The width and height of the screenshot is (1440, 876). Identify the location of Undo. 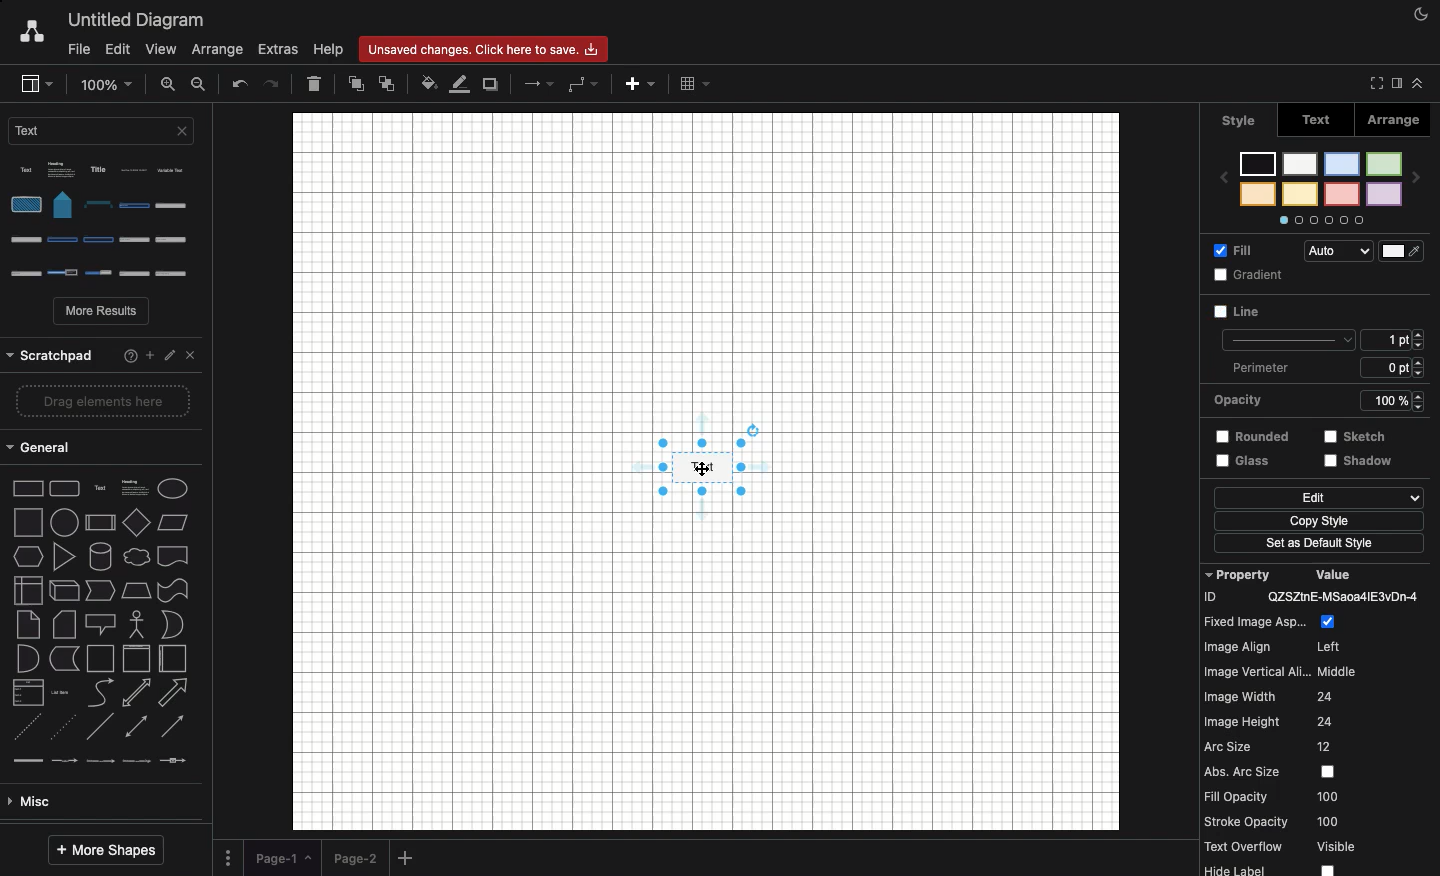
(239, 85).